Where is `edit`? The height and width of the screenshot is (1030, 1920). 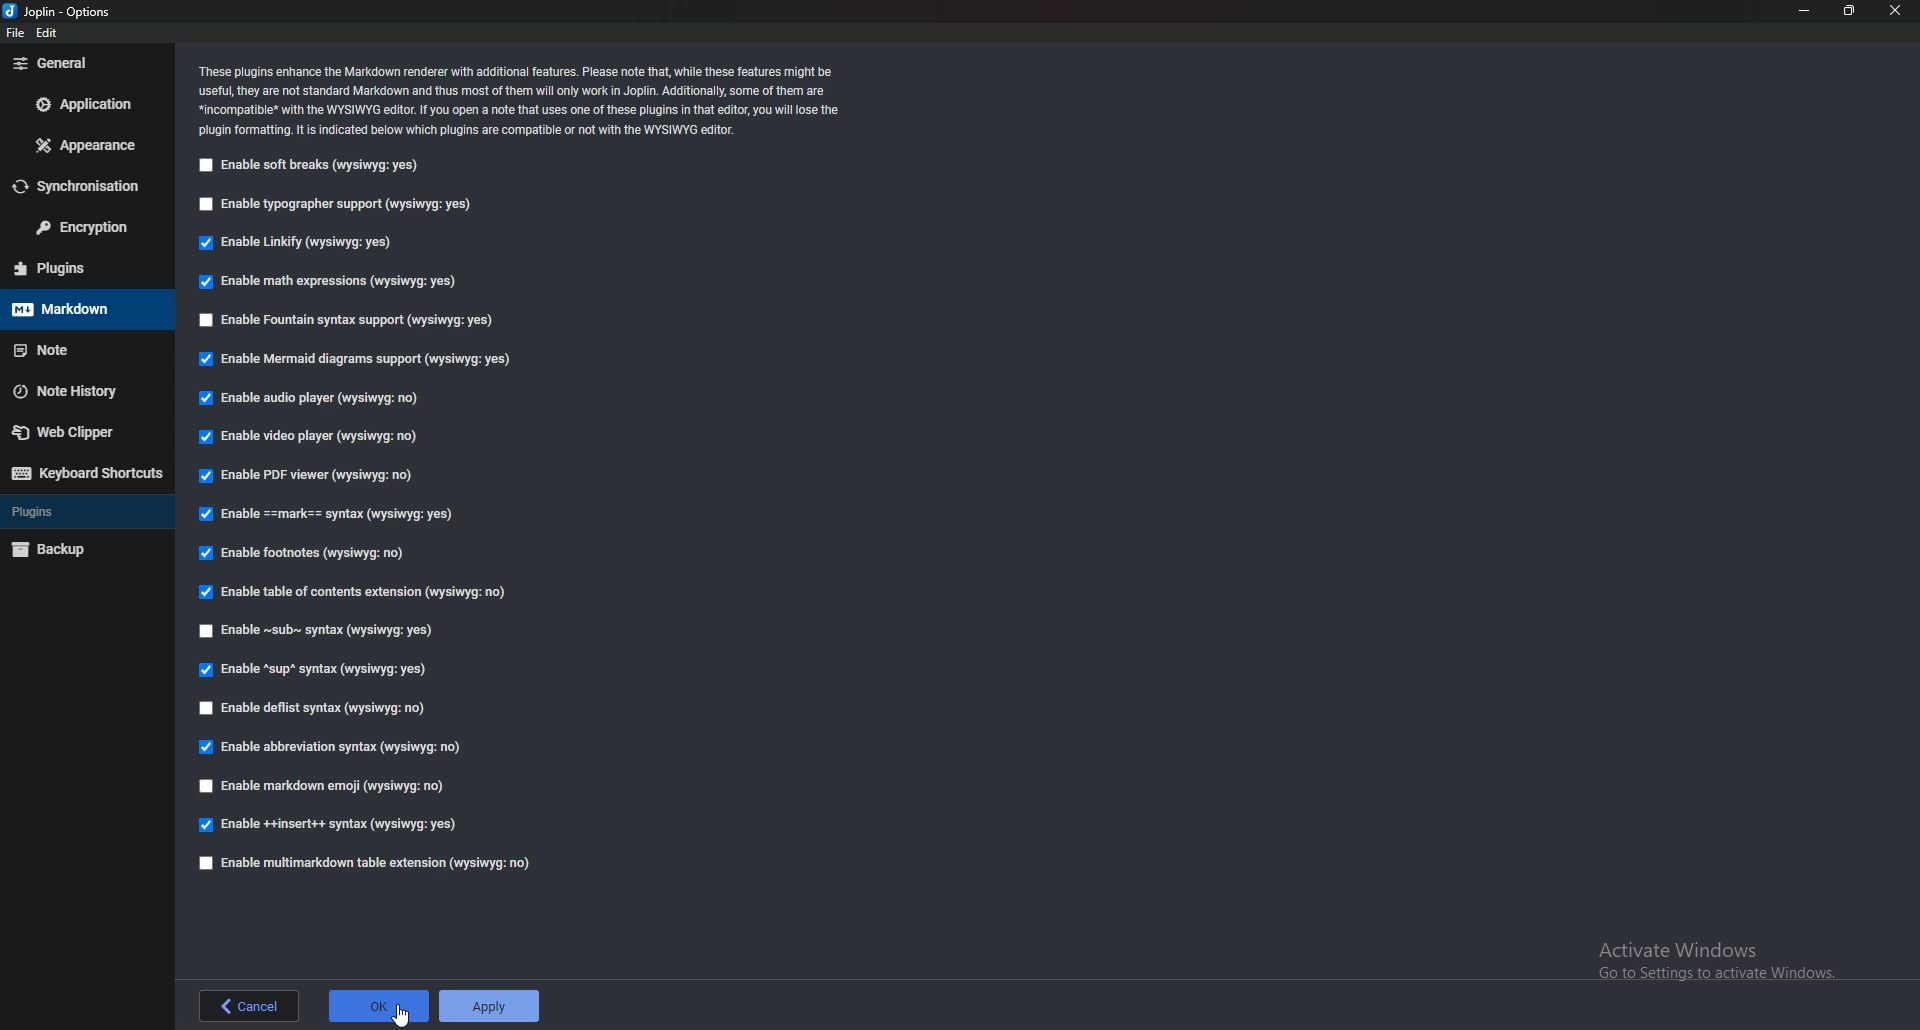 edit is located at coordinates (59, 32).